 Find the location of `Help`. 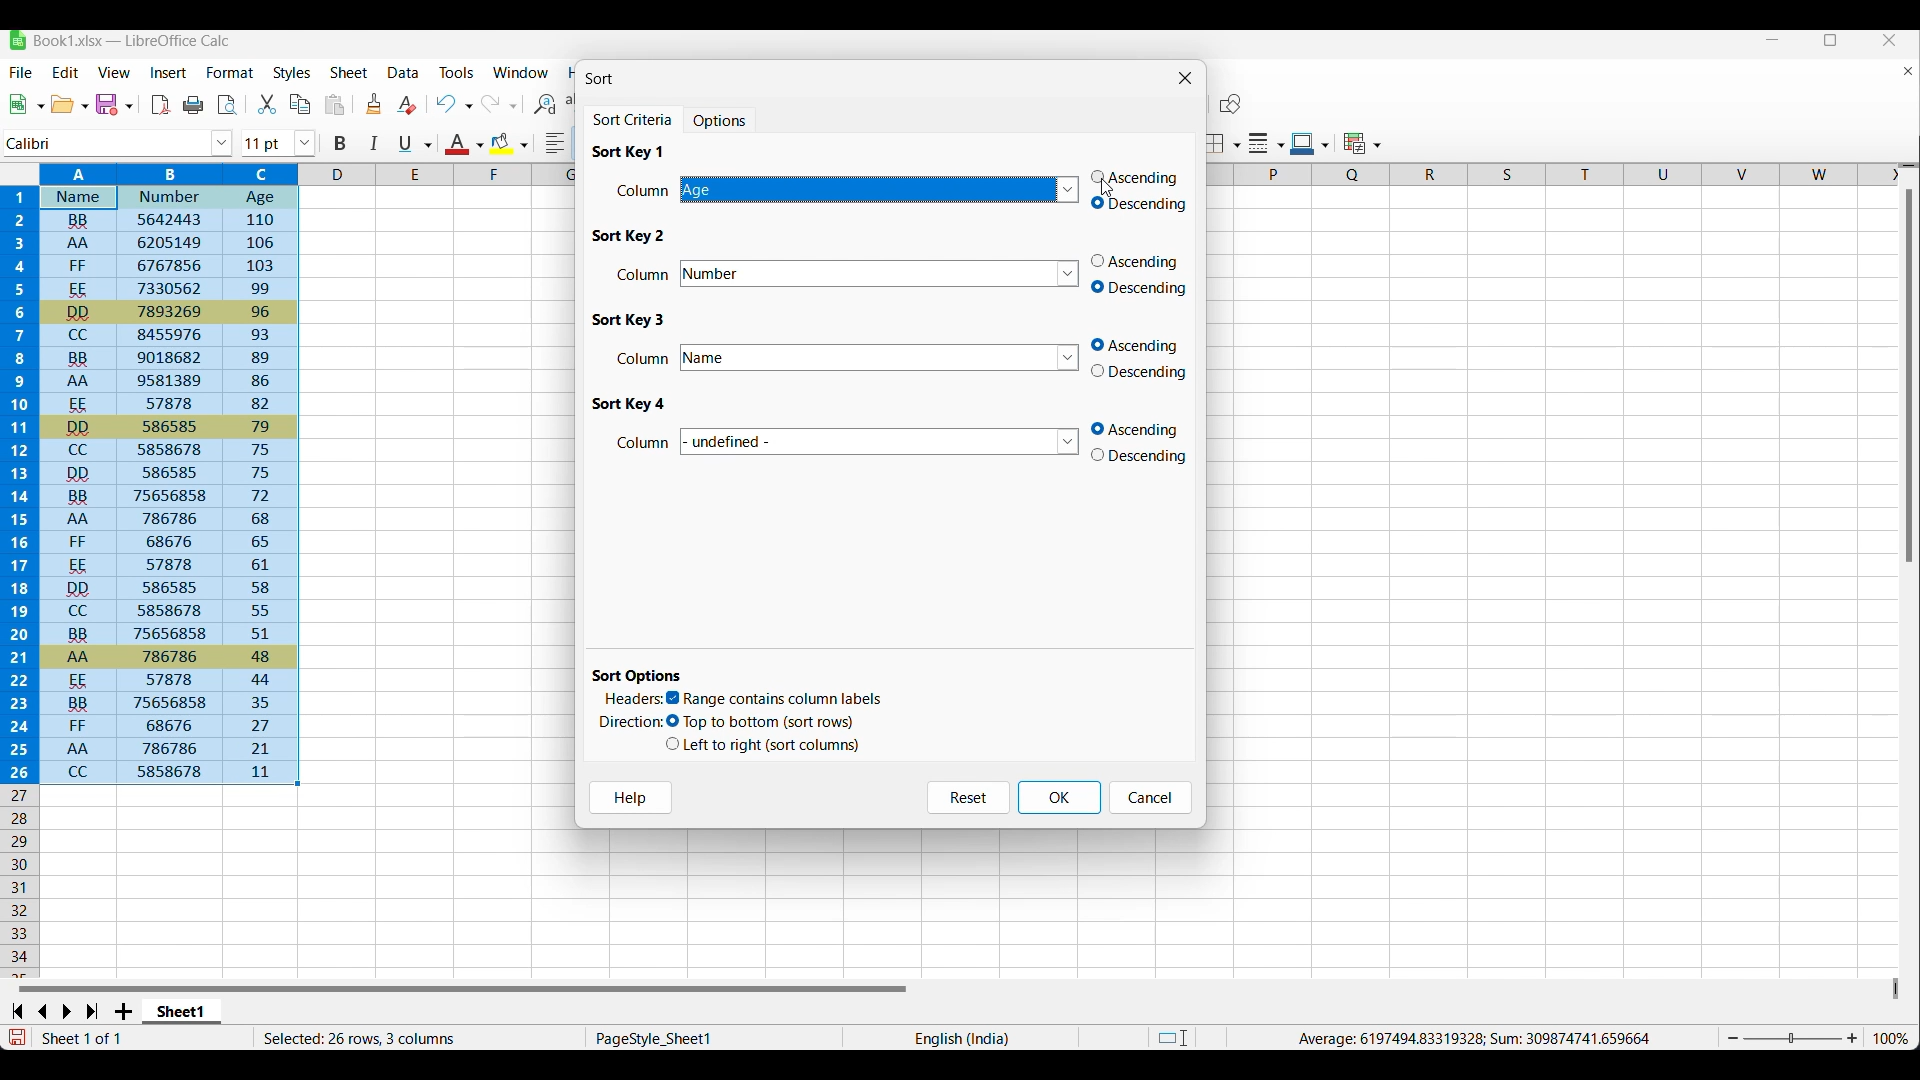

Help is located at coordinates (631, 797).